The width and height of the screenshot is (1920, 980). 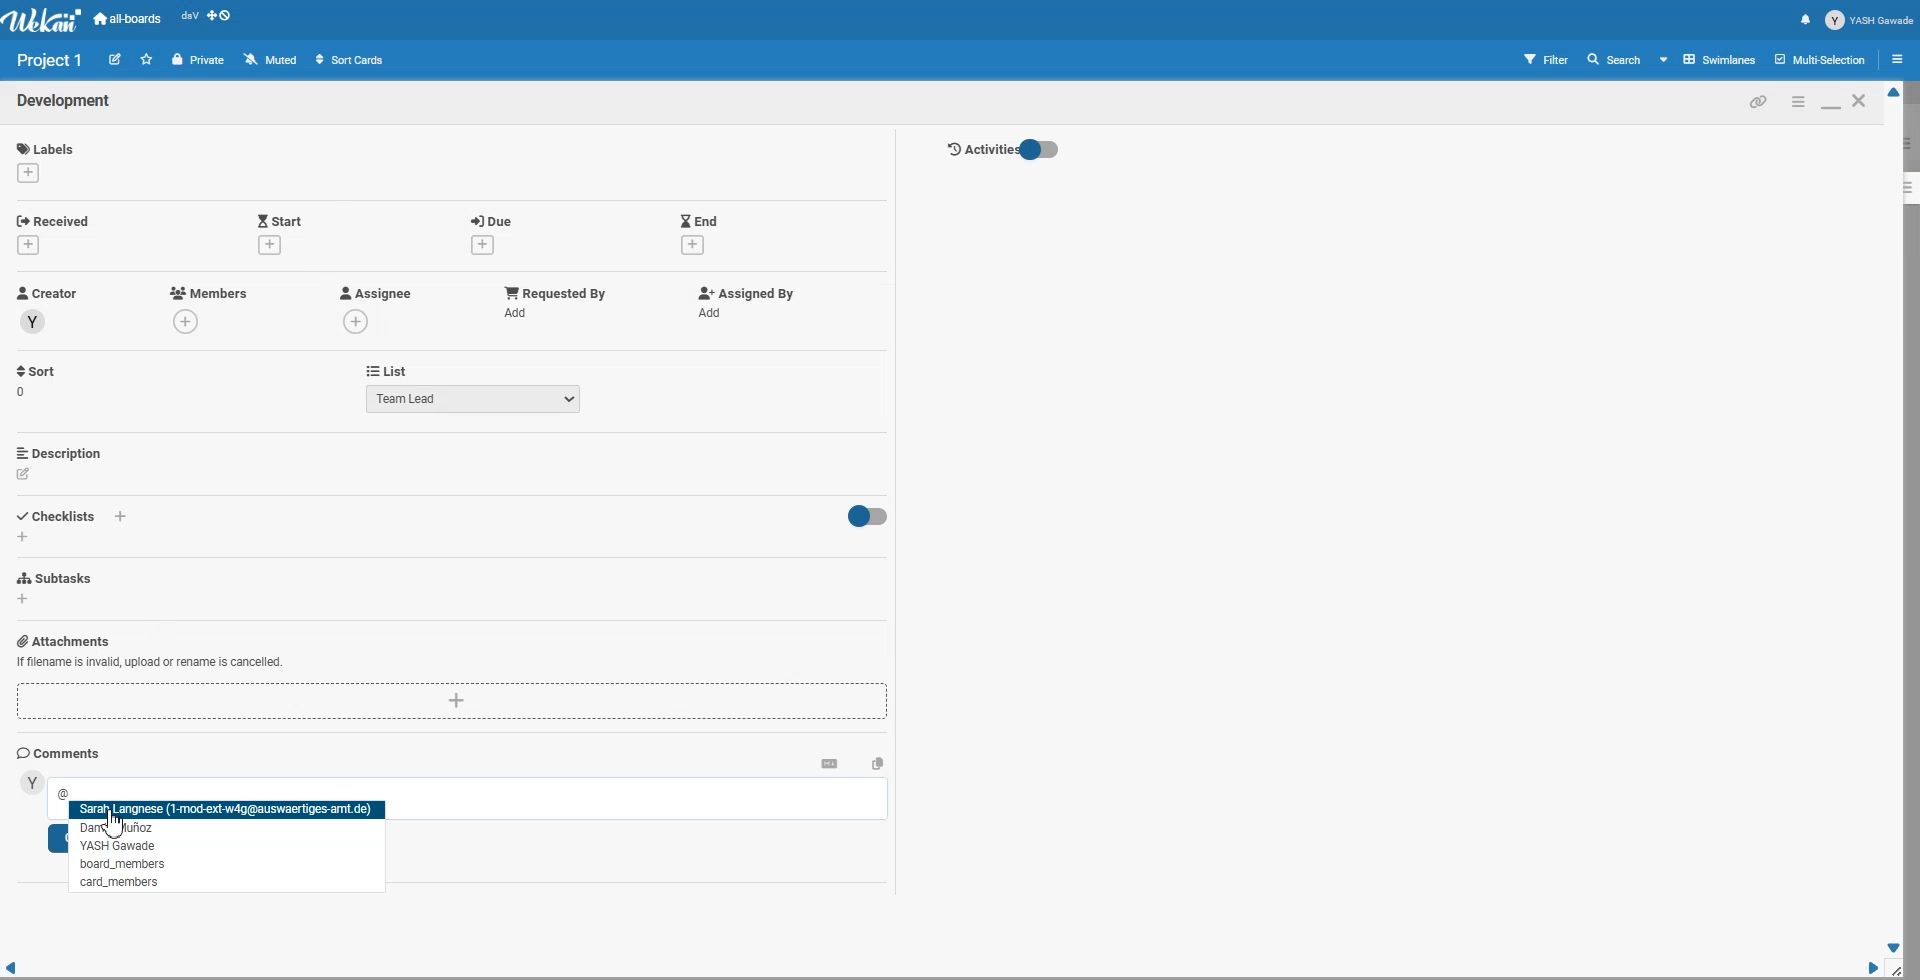 I want to click on Window Adjuster, so click(x=1901, y=970).